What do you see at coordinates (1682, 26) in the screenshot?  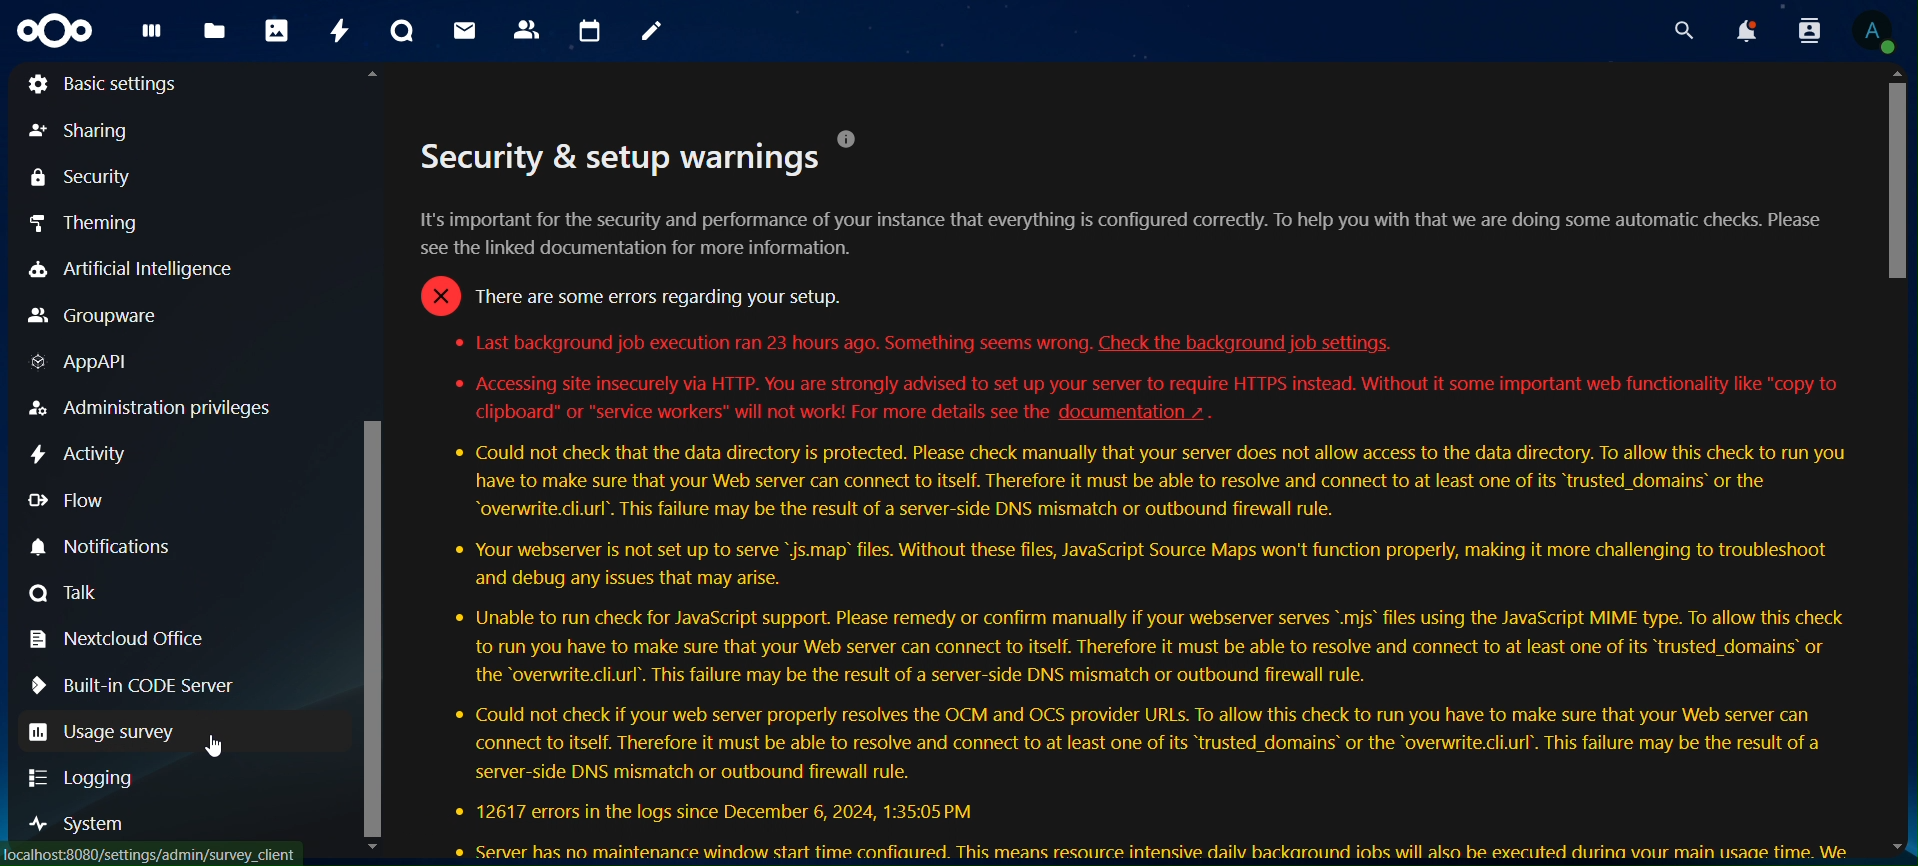 I see `search` at bounding box center [1682, 26].